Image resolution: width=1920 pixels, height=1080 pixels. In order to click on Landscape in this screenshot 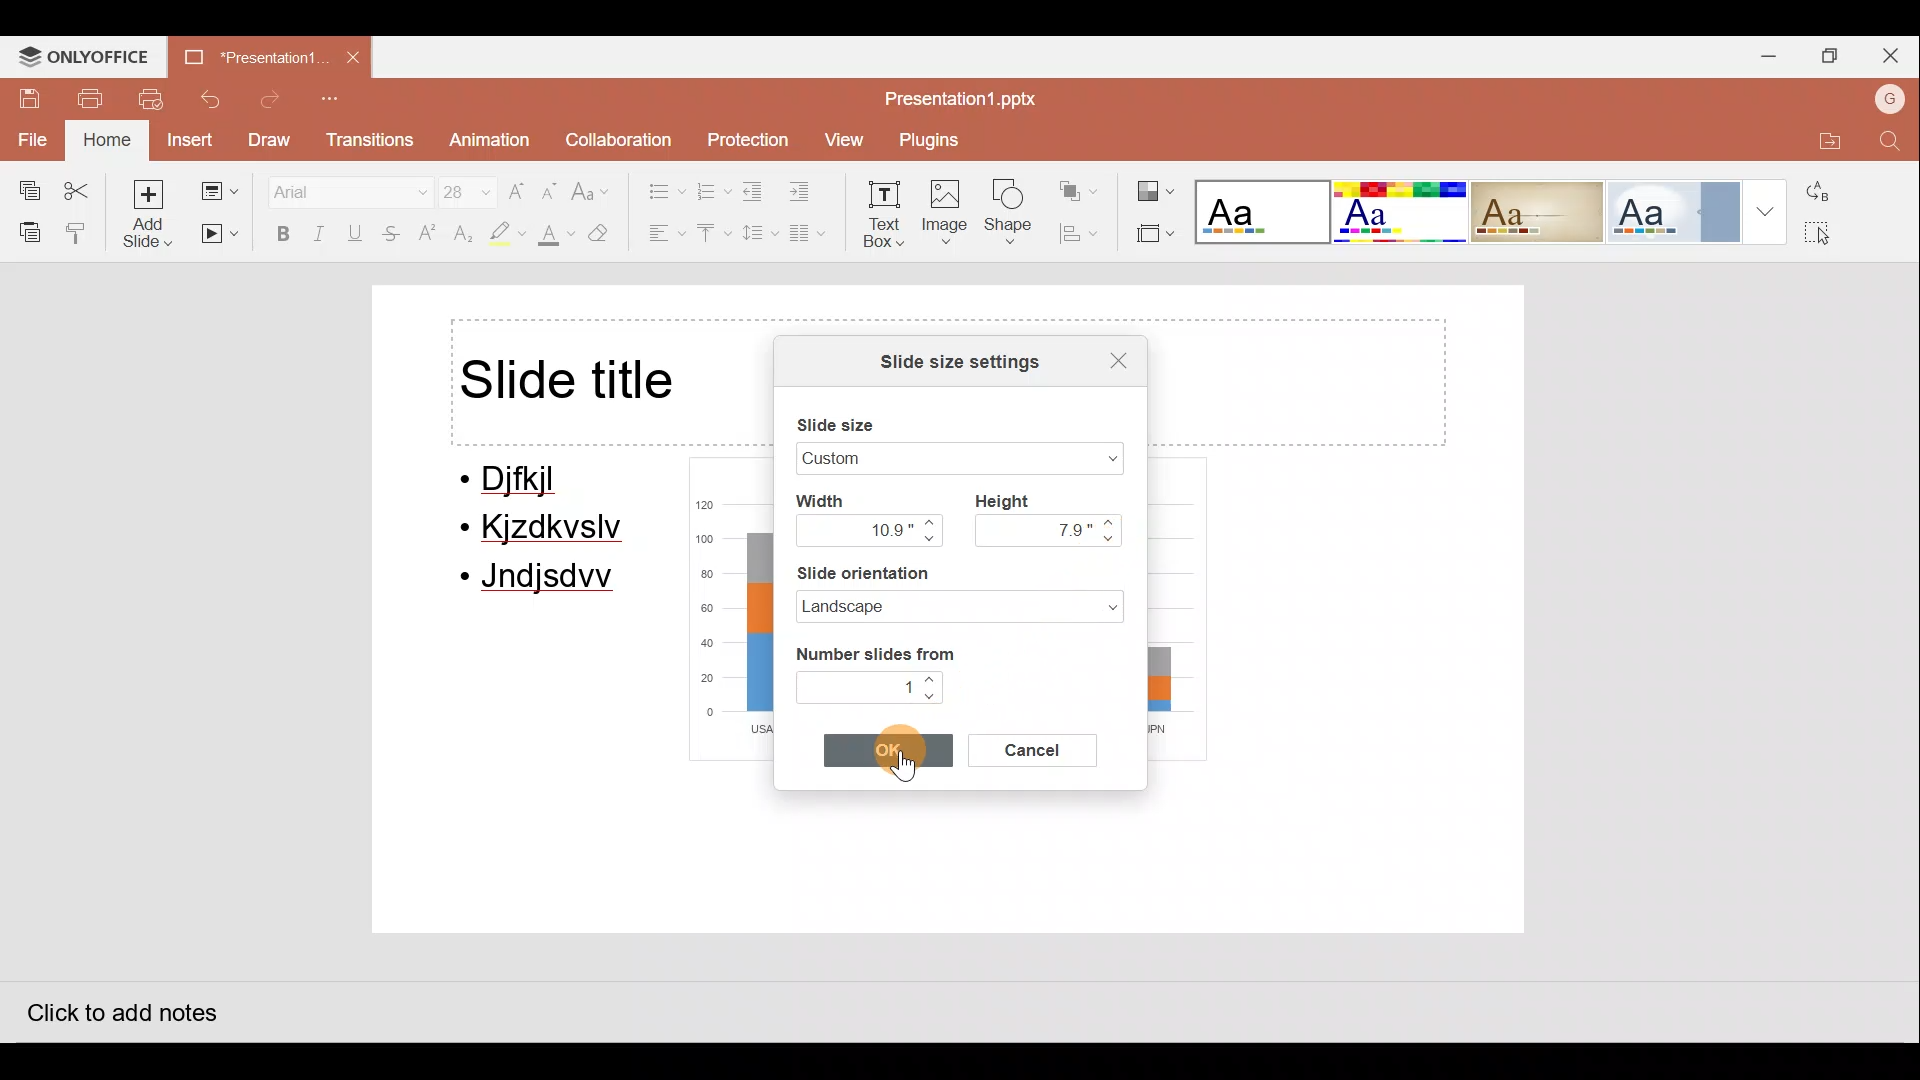, I will do `click(912, 606)`.